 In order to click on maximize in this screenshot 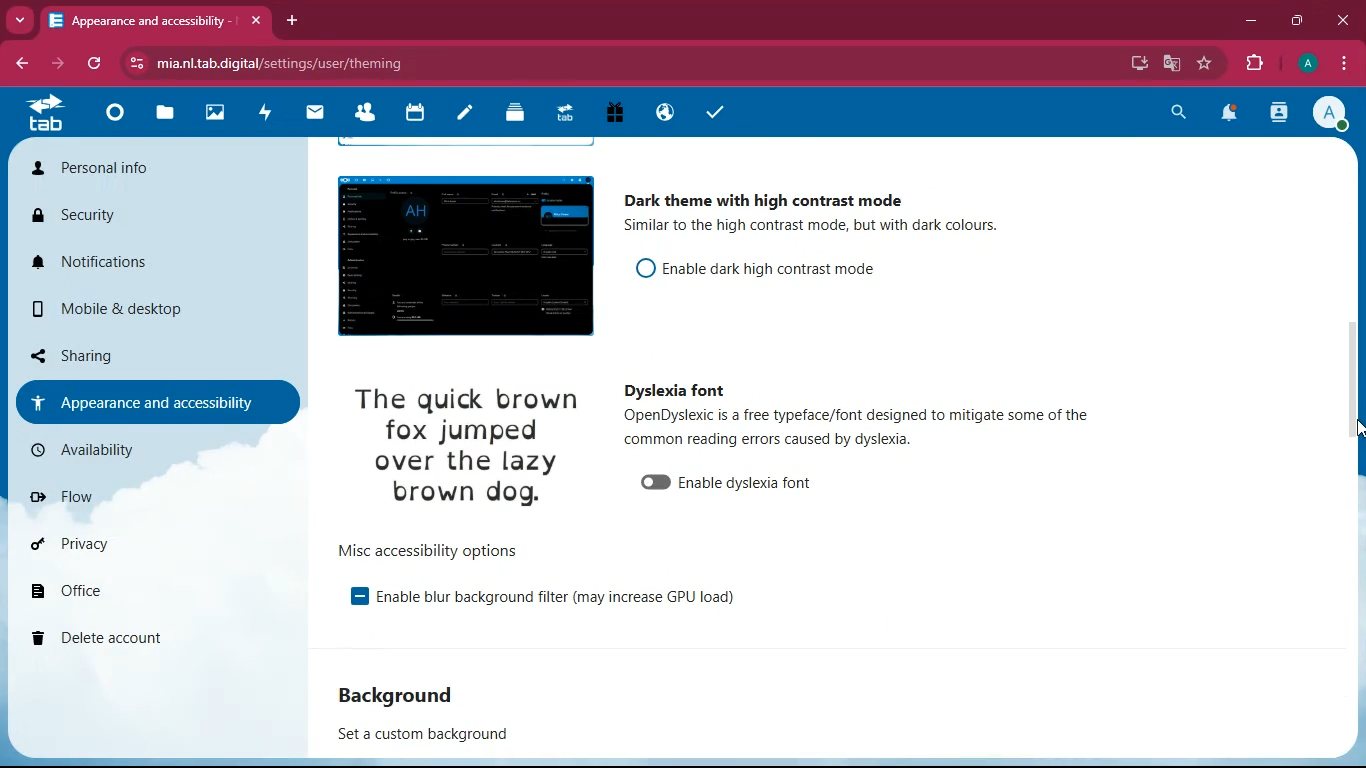, I will do `click(1299, 17)`.